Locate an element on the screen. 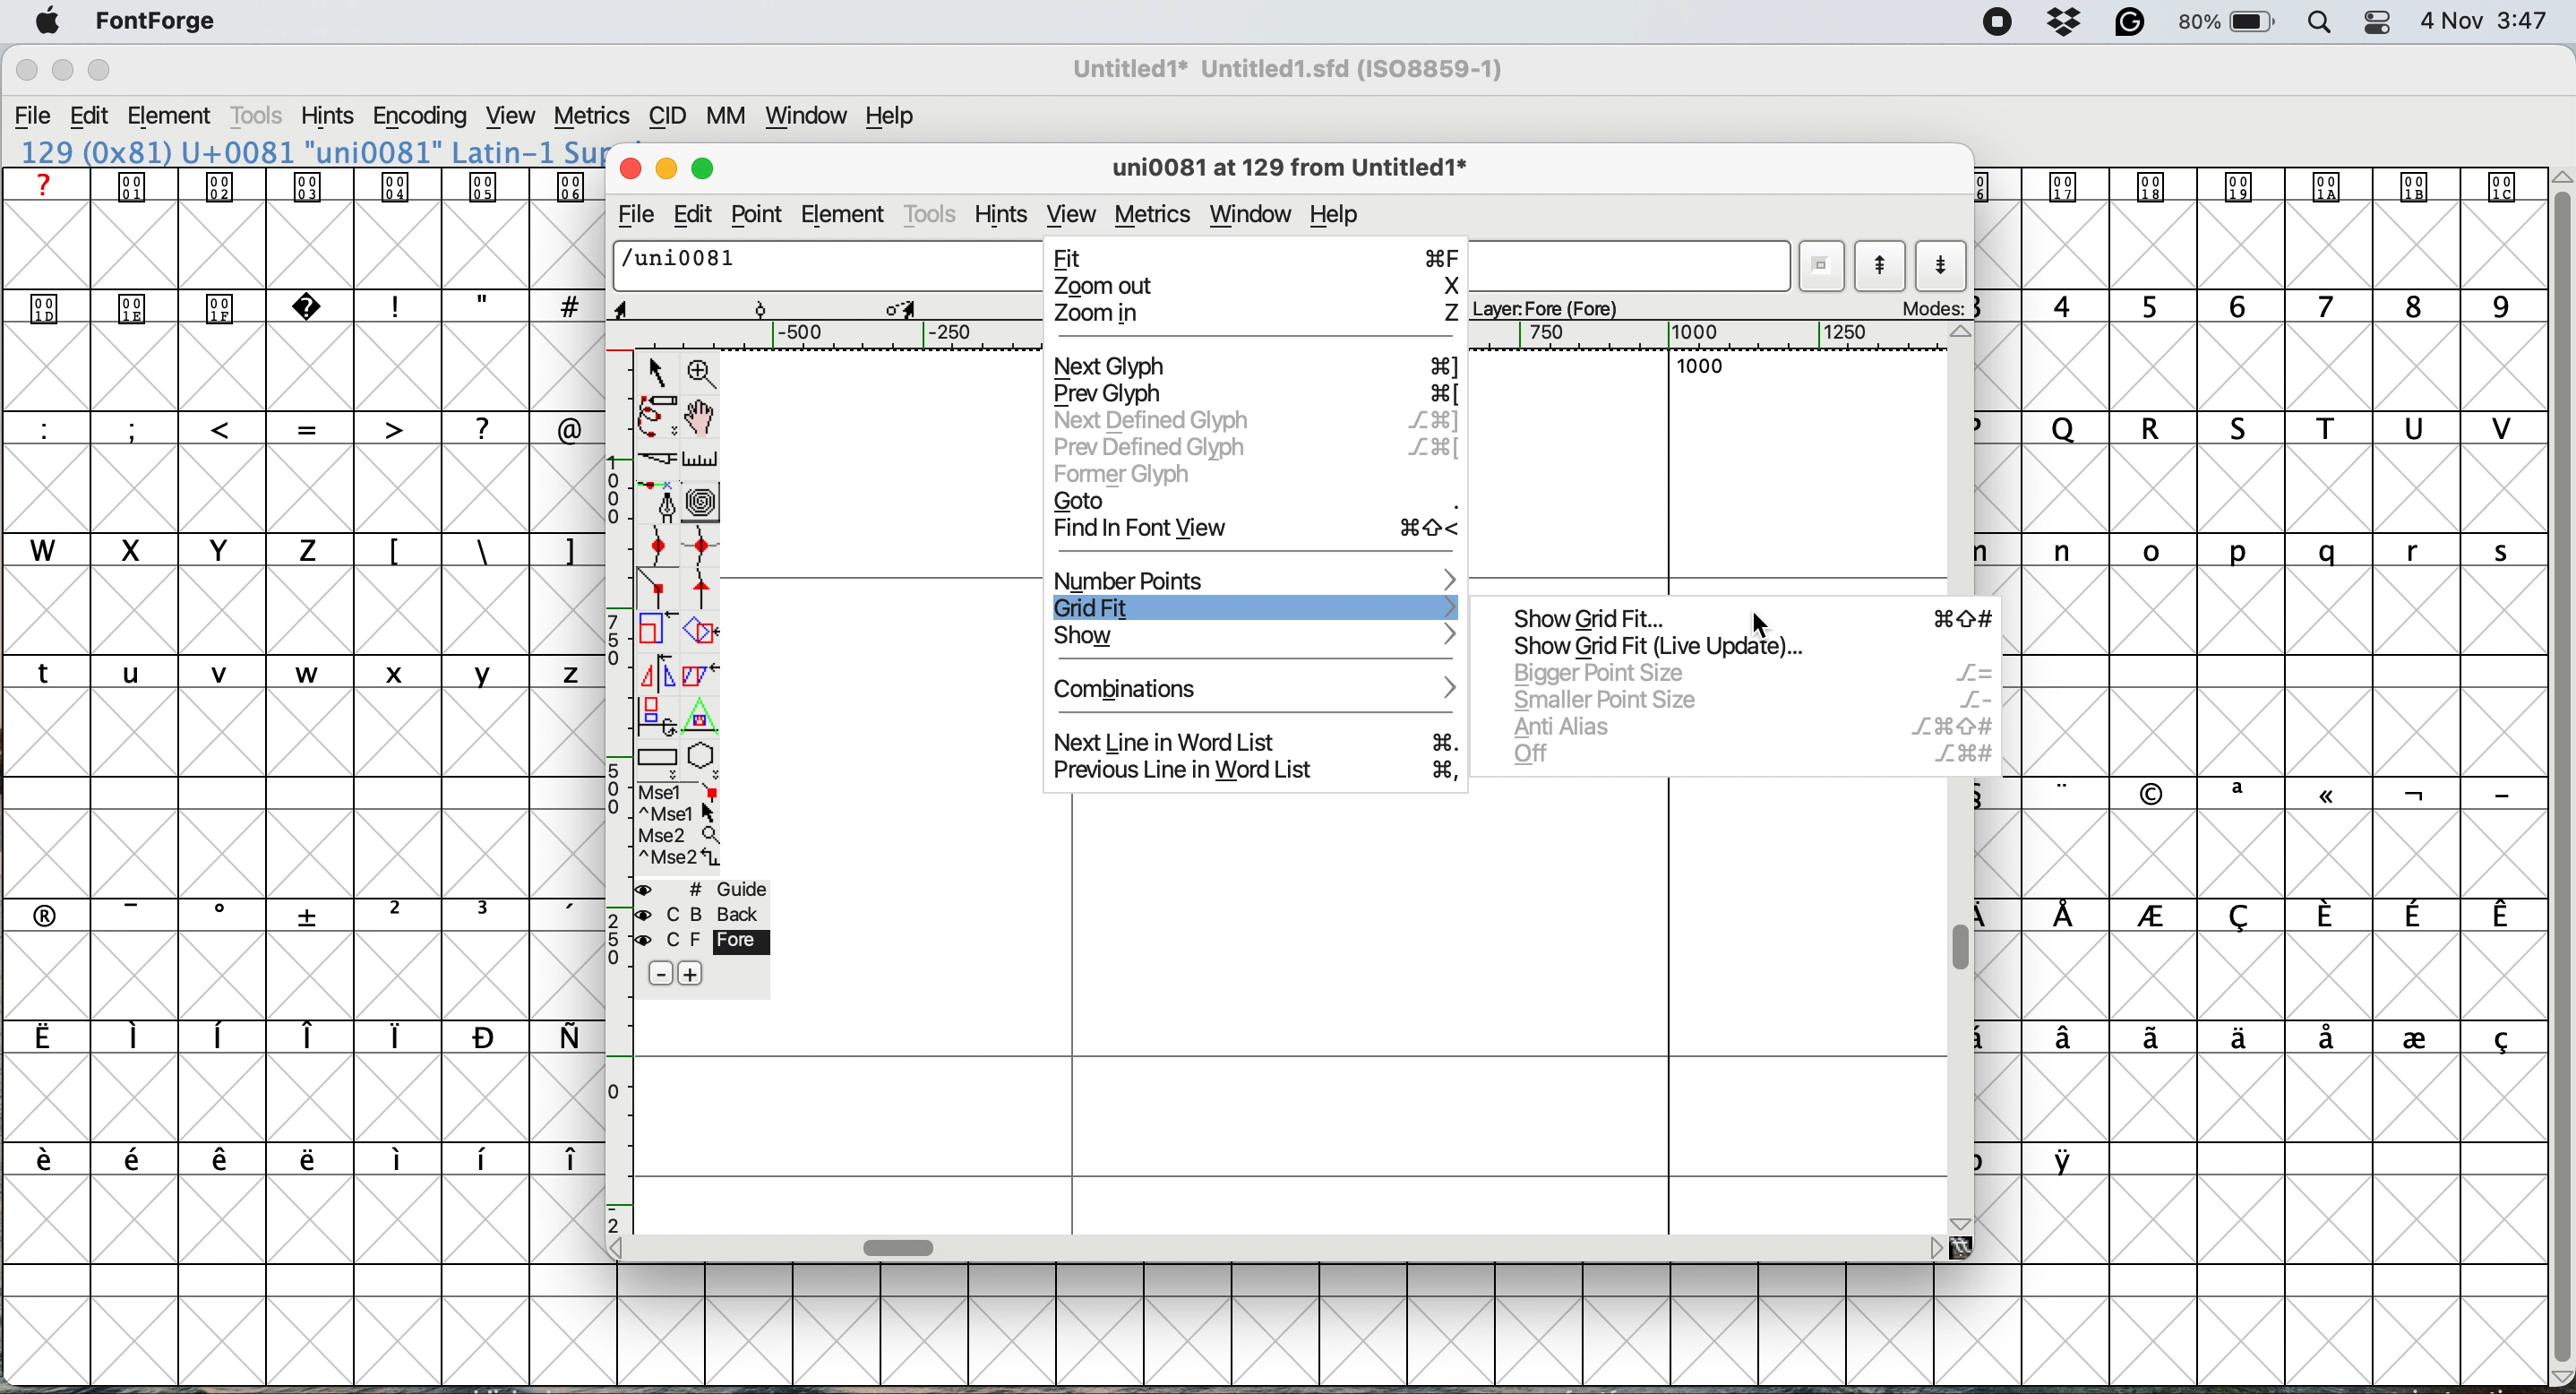  tools is located at coordinates (934, 214).